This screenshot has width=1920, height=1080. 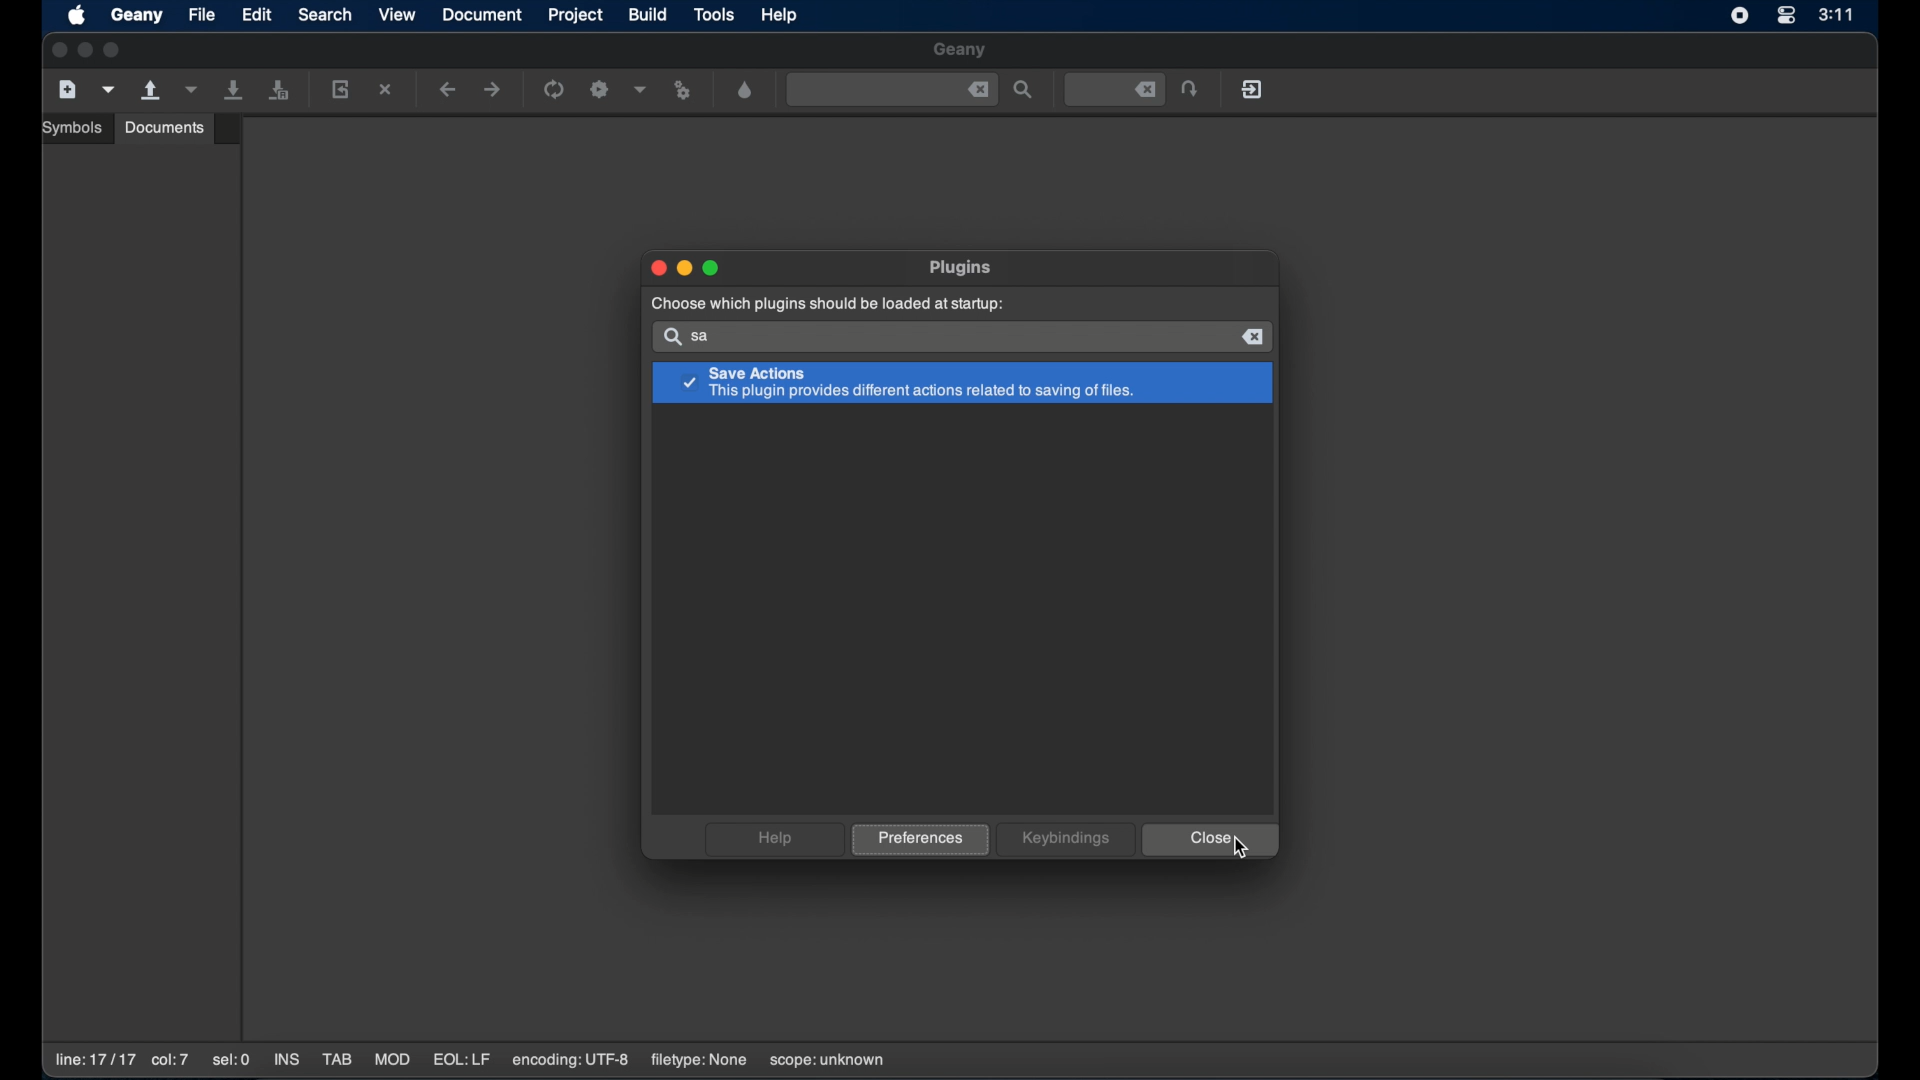 I want to click on sa, so click(x=706, y=337).